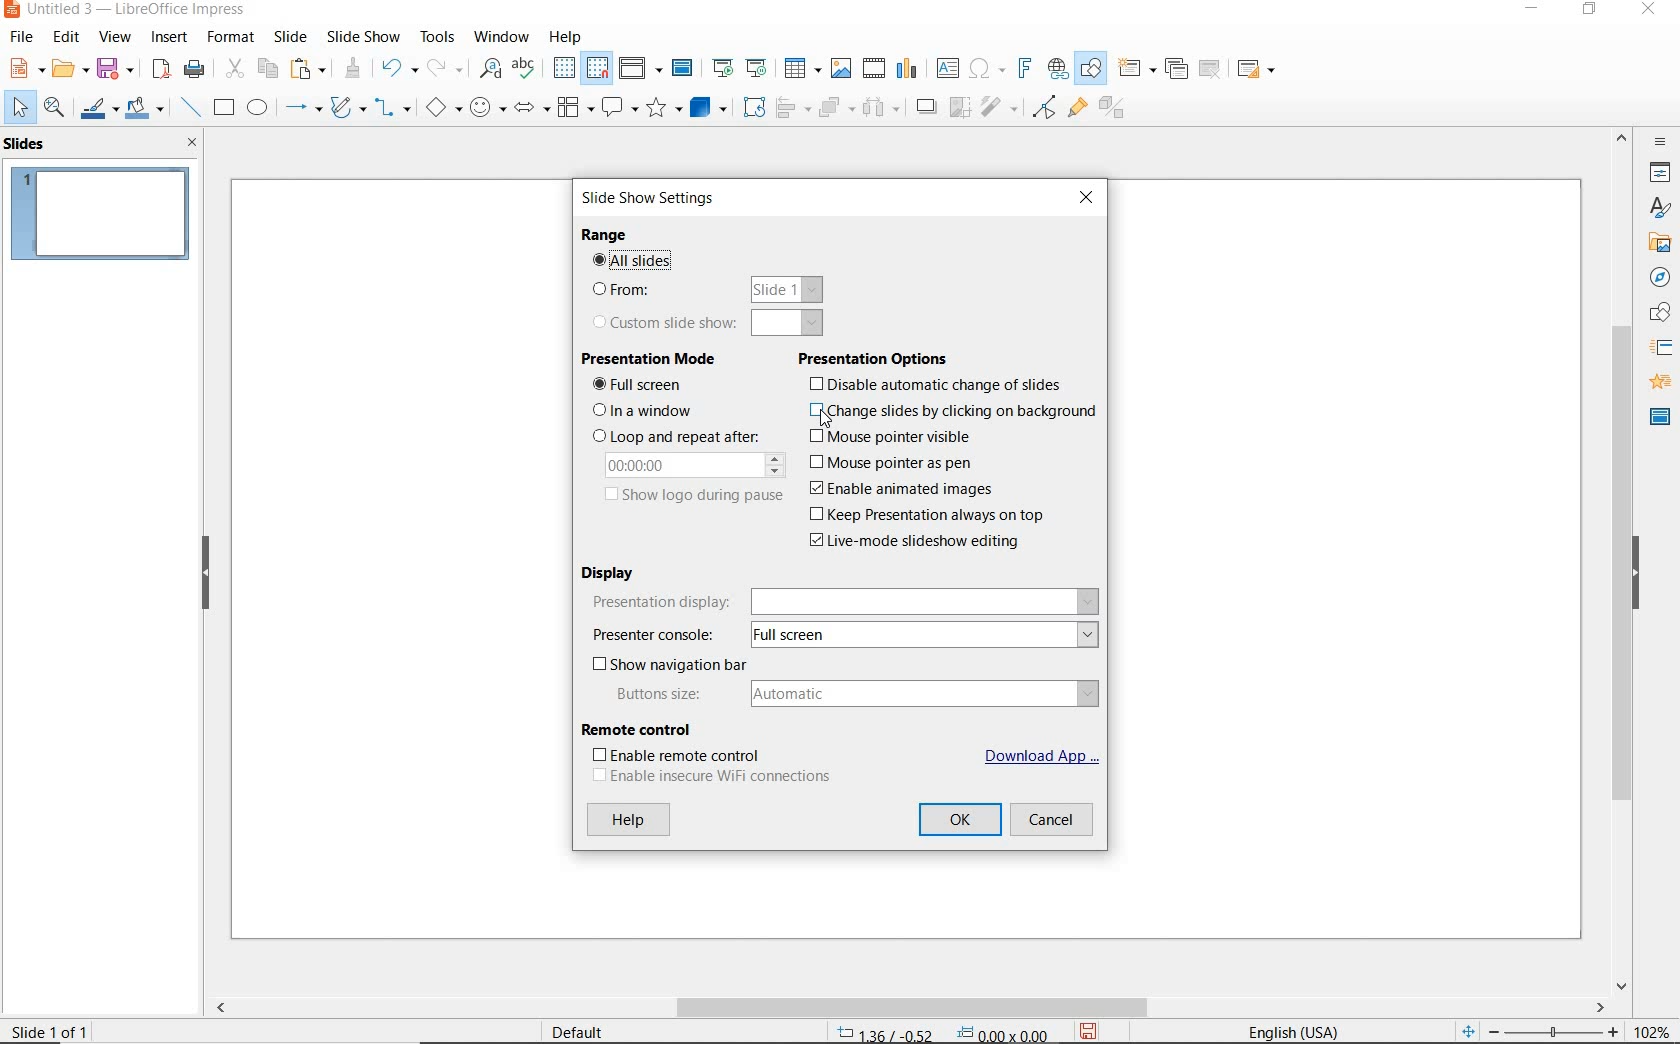 This screenshot has width=1680, height=1044. What do you see at coordinates (575, 36) in the screenshot?
I see `HELP` at bounding box center [575, 36].